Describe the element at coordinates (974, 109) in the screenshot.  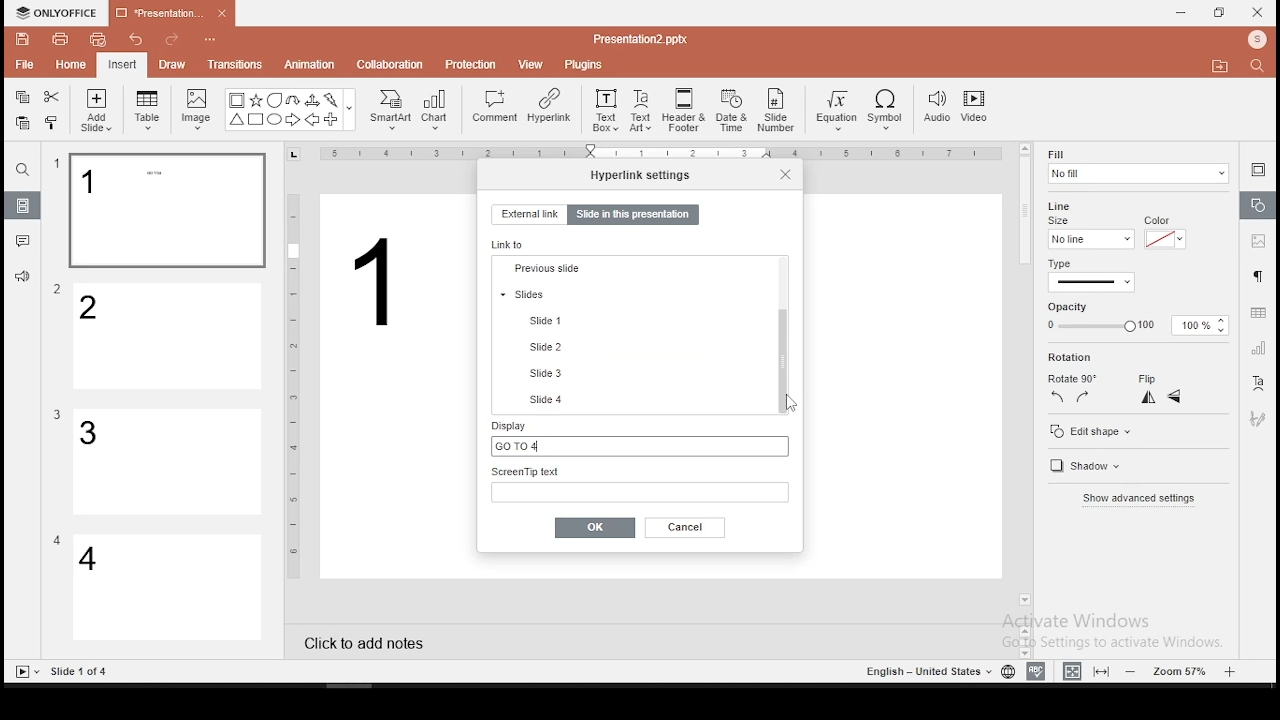
I see `video` at that location.